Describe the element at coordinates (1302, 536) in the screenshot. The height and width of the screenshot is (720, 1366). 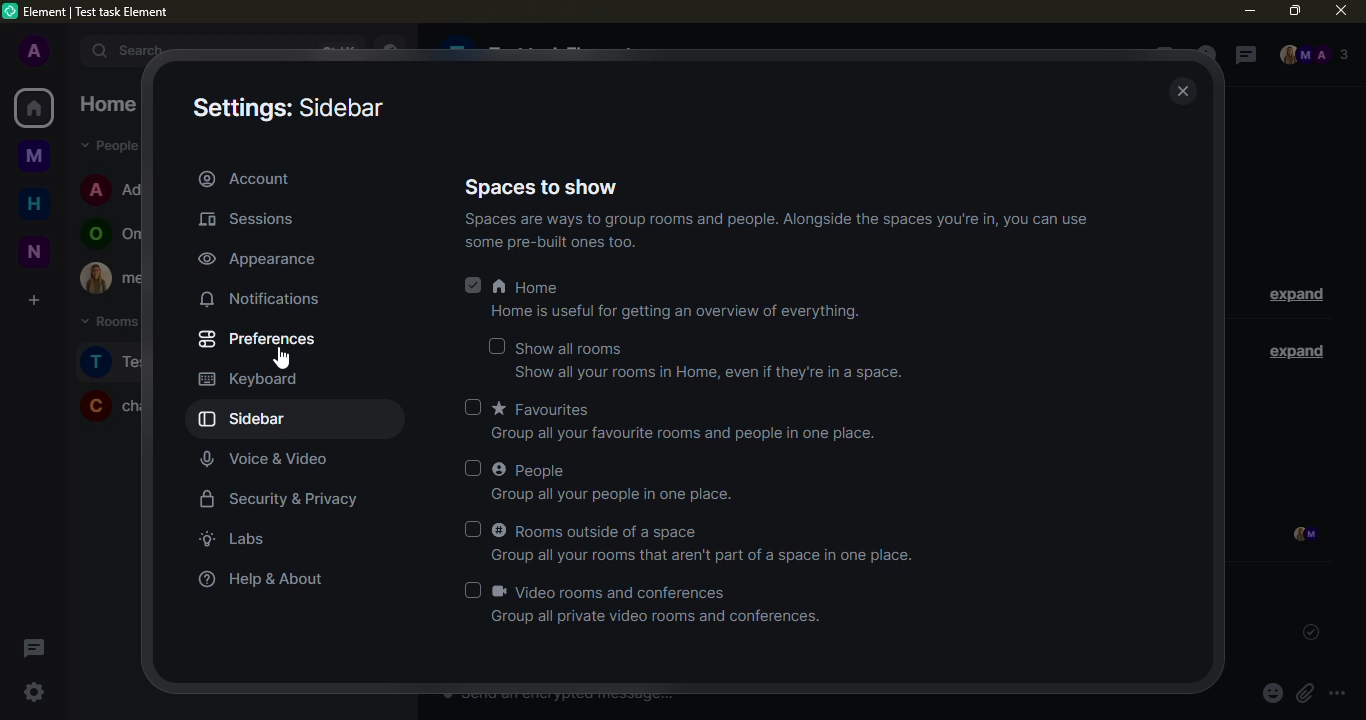
I see `seen` at that location.